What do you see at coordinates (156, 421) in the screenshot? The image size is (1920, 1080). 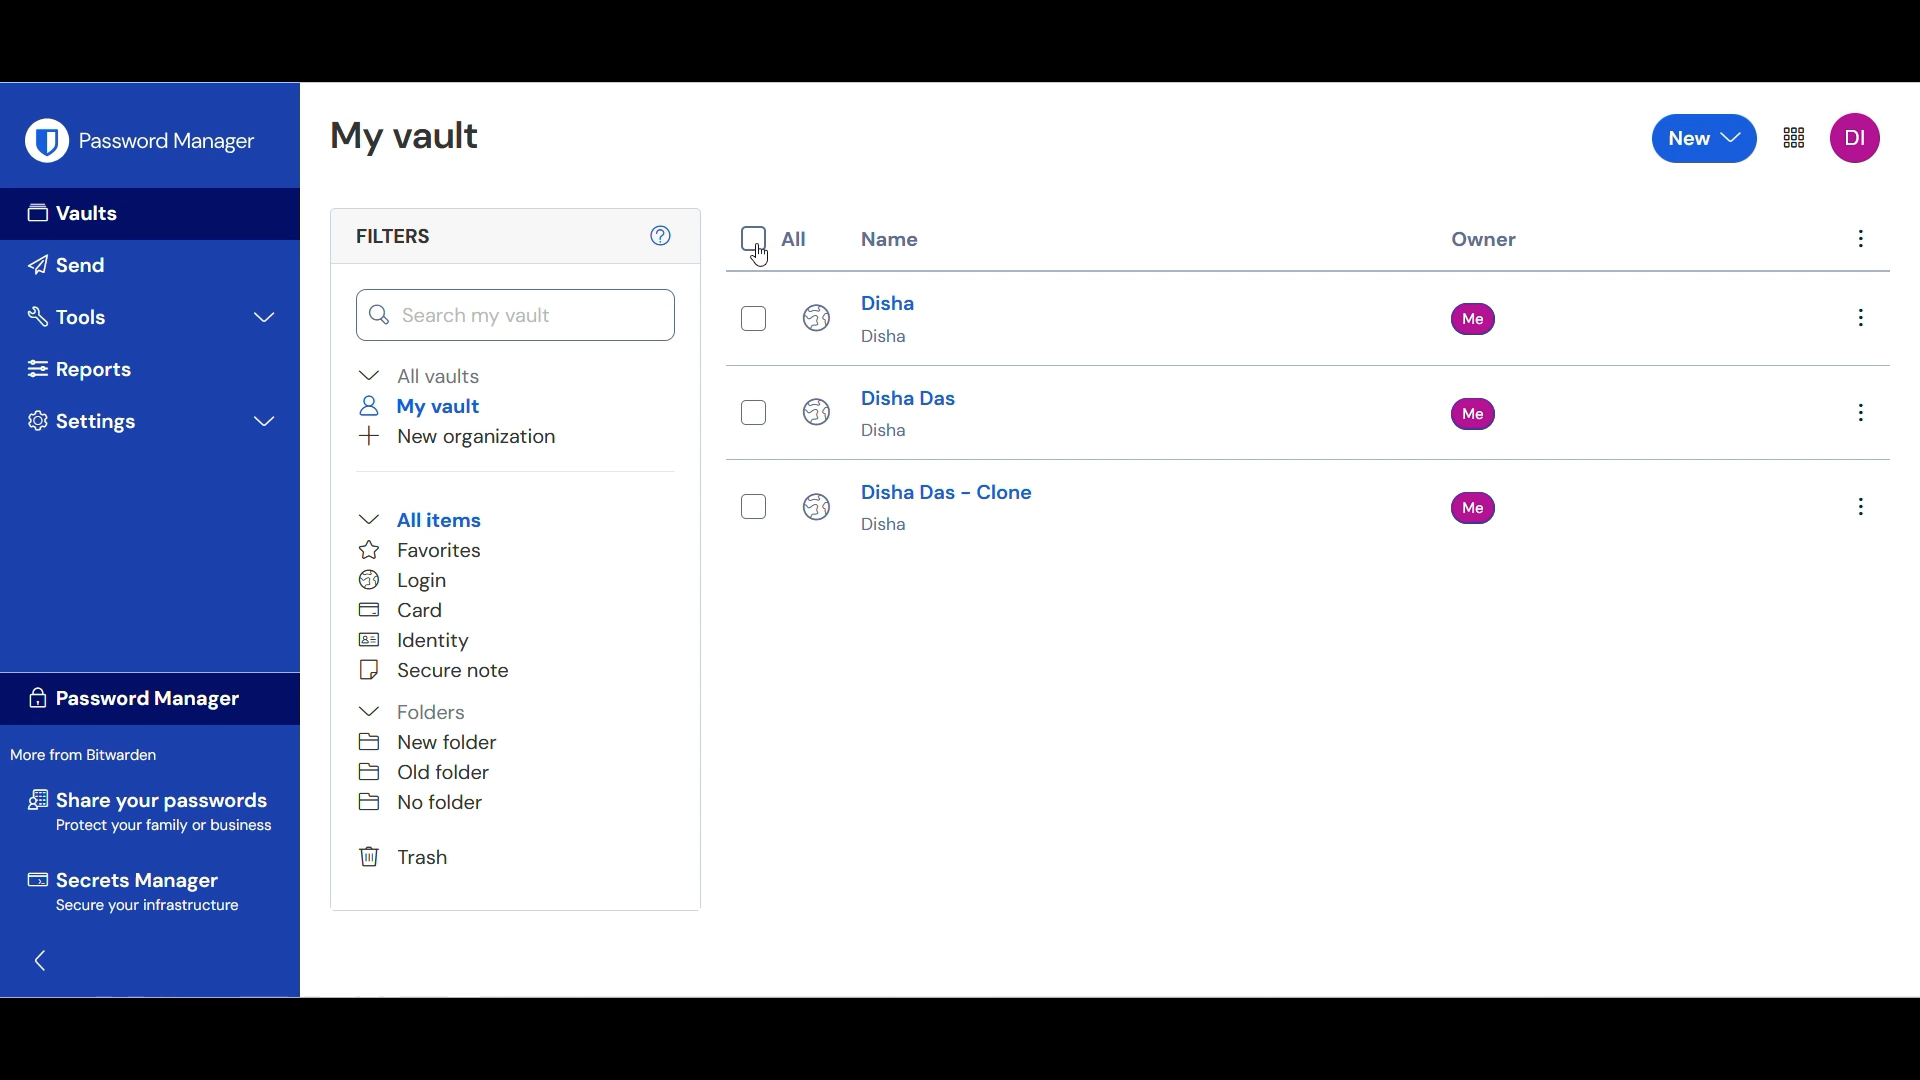 I see `Expand settings` at bounding box center [156, 421].